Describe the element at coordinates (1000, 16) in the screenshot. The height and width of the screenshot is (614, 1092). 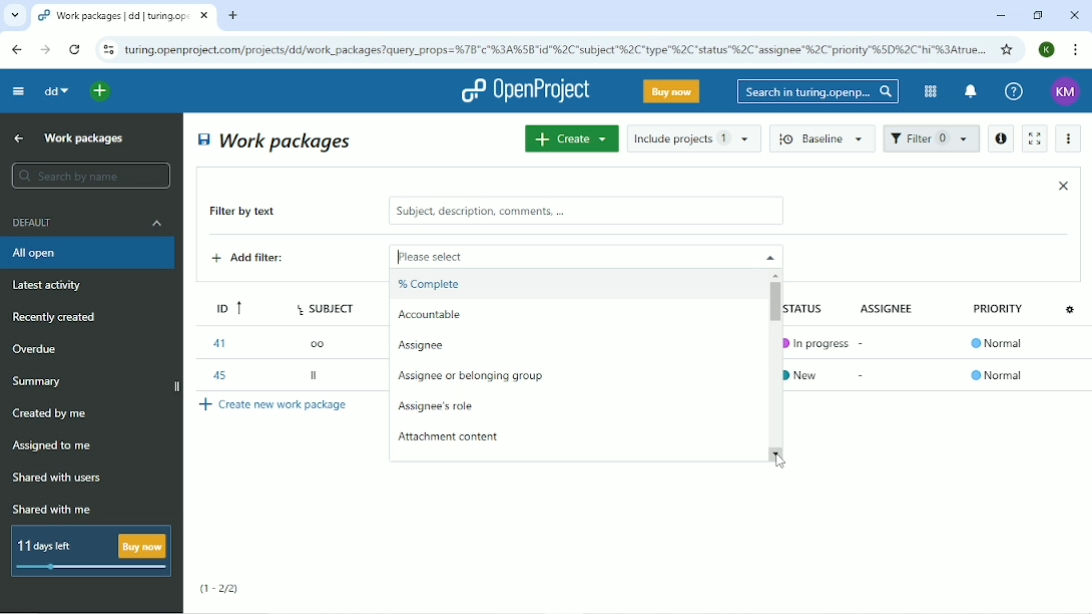
I see `Minimize` at that location.